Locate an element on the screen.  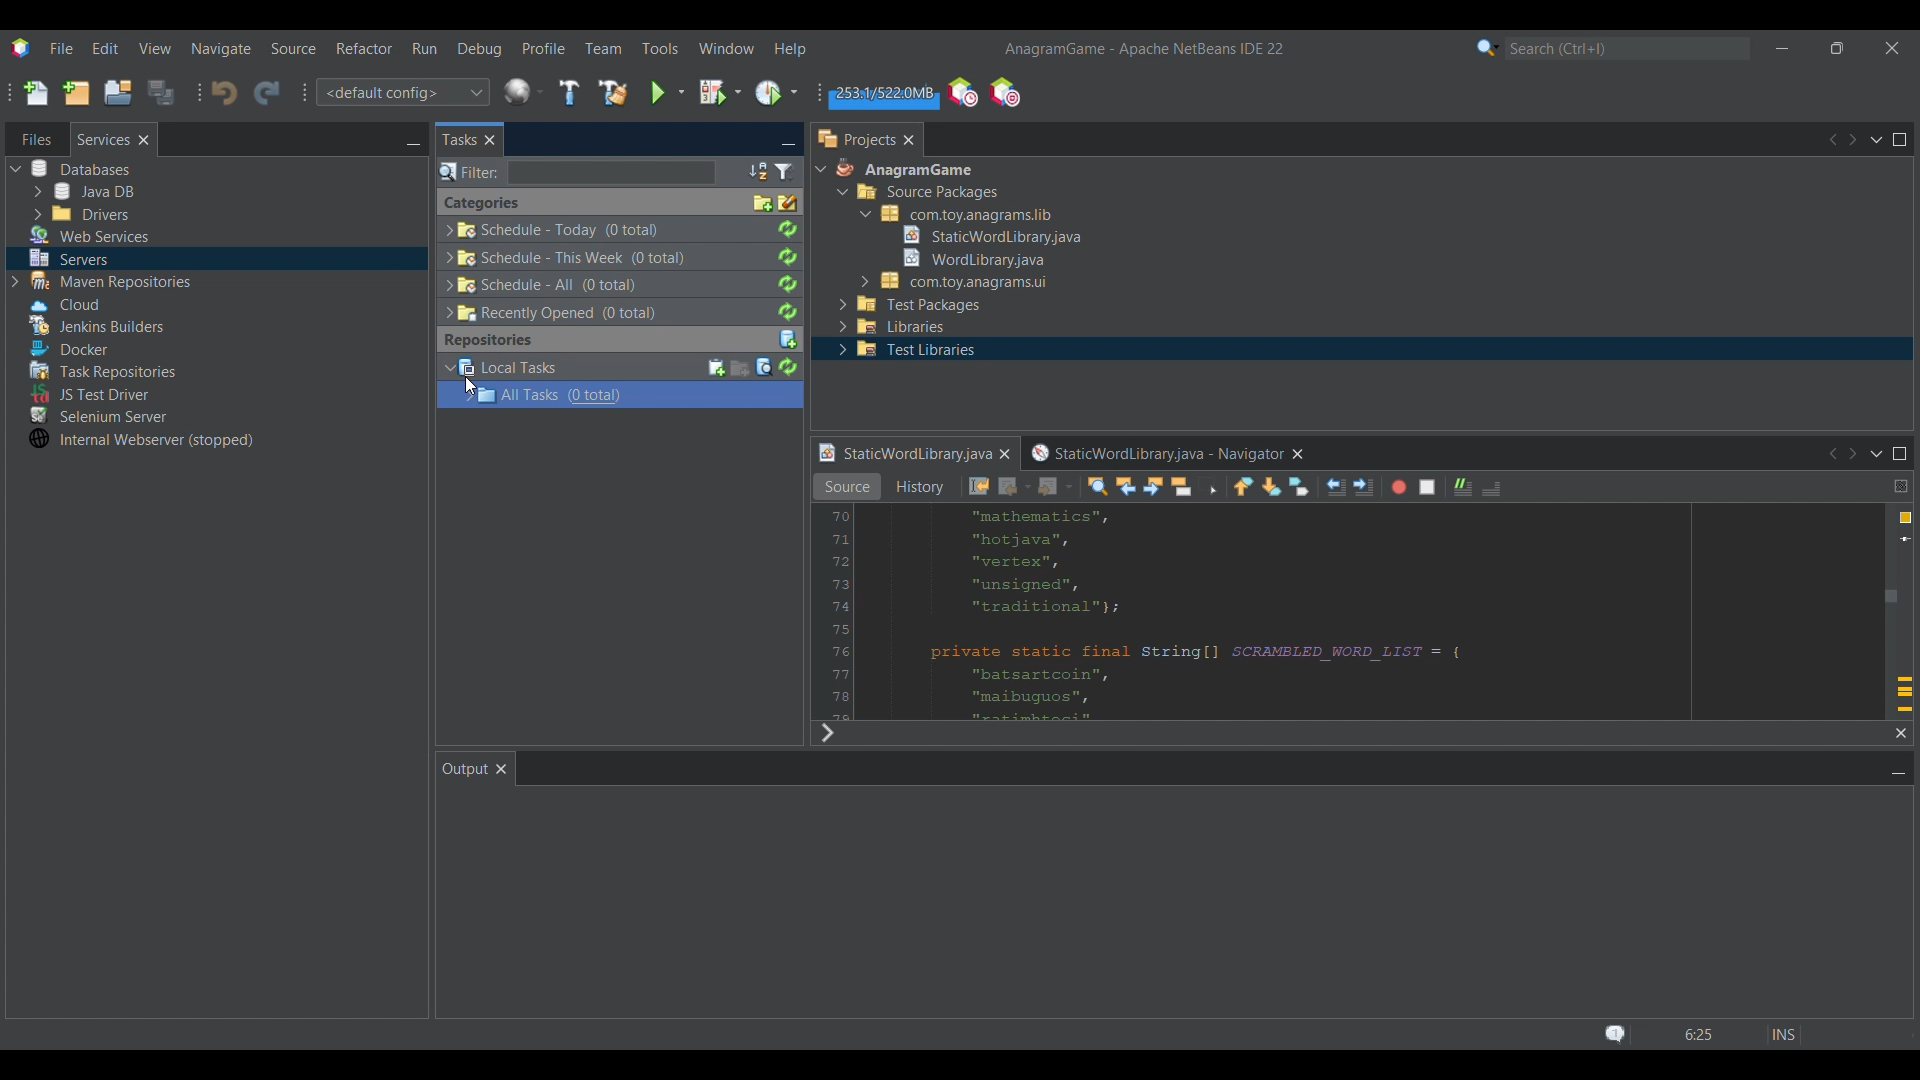
Minimize is located at coordinates (1783, 49).